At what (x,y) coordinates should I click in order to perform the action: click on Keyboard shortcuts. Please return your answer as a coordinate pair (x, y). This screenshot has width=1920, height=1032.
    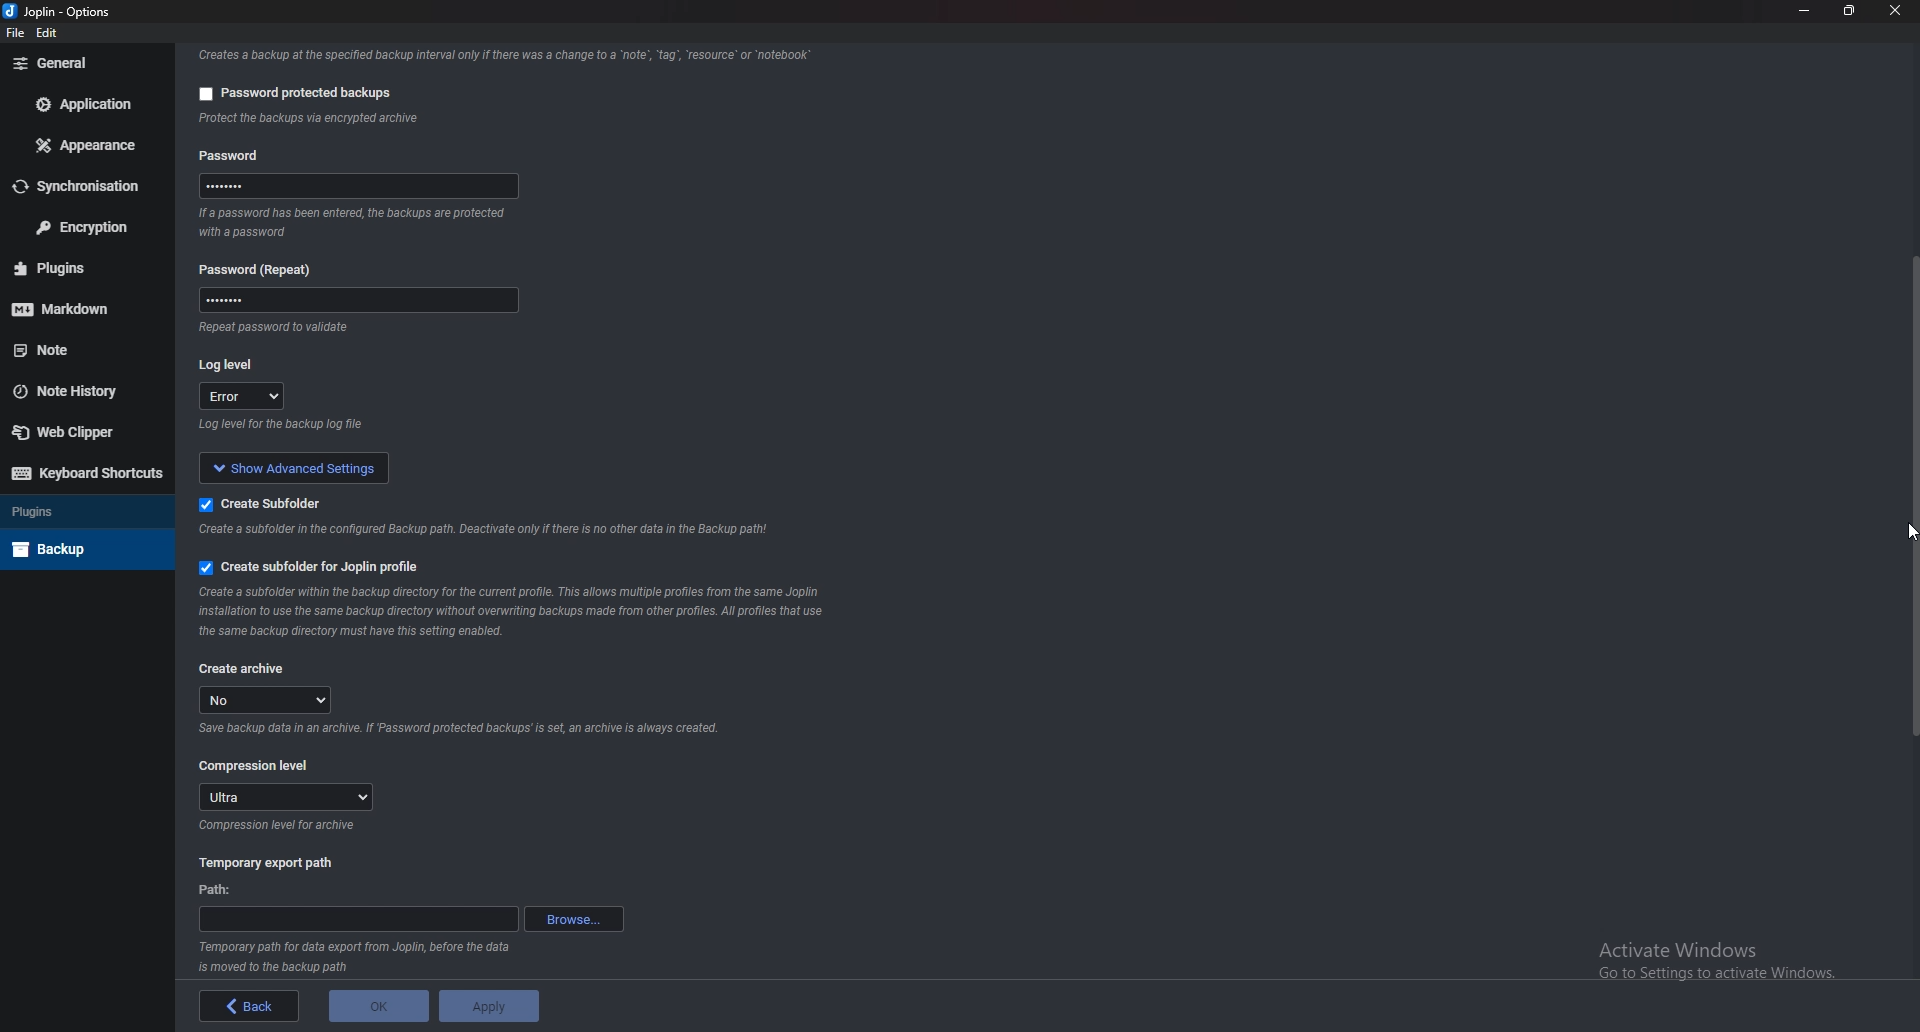
    Looking at the image, I should click on (83, 474).